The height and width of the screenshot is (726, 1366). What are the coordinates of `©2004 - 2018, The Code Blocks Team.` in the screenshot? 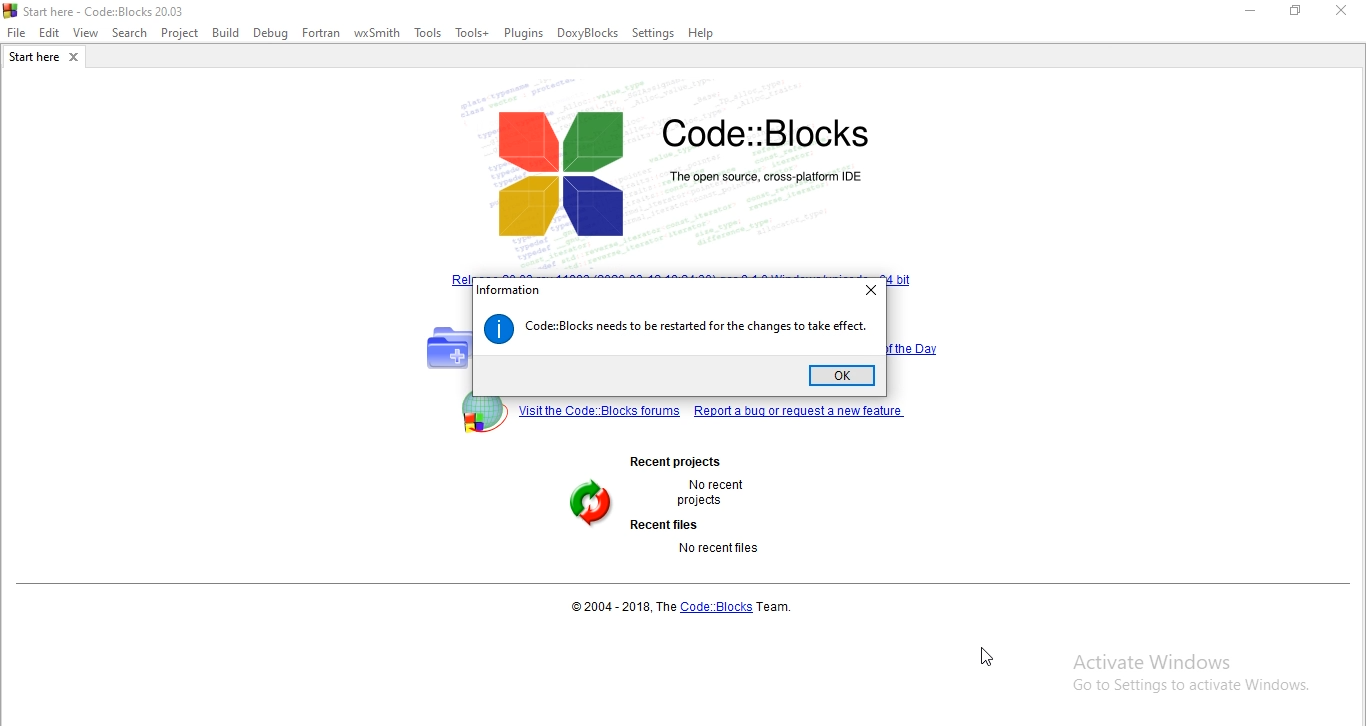 It's located at (687, 607).